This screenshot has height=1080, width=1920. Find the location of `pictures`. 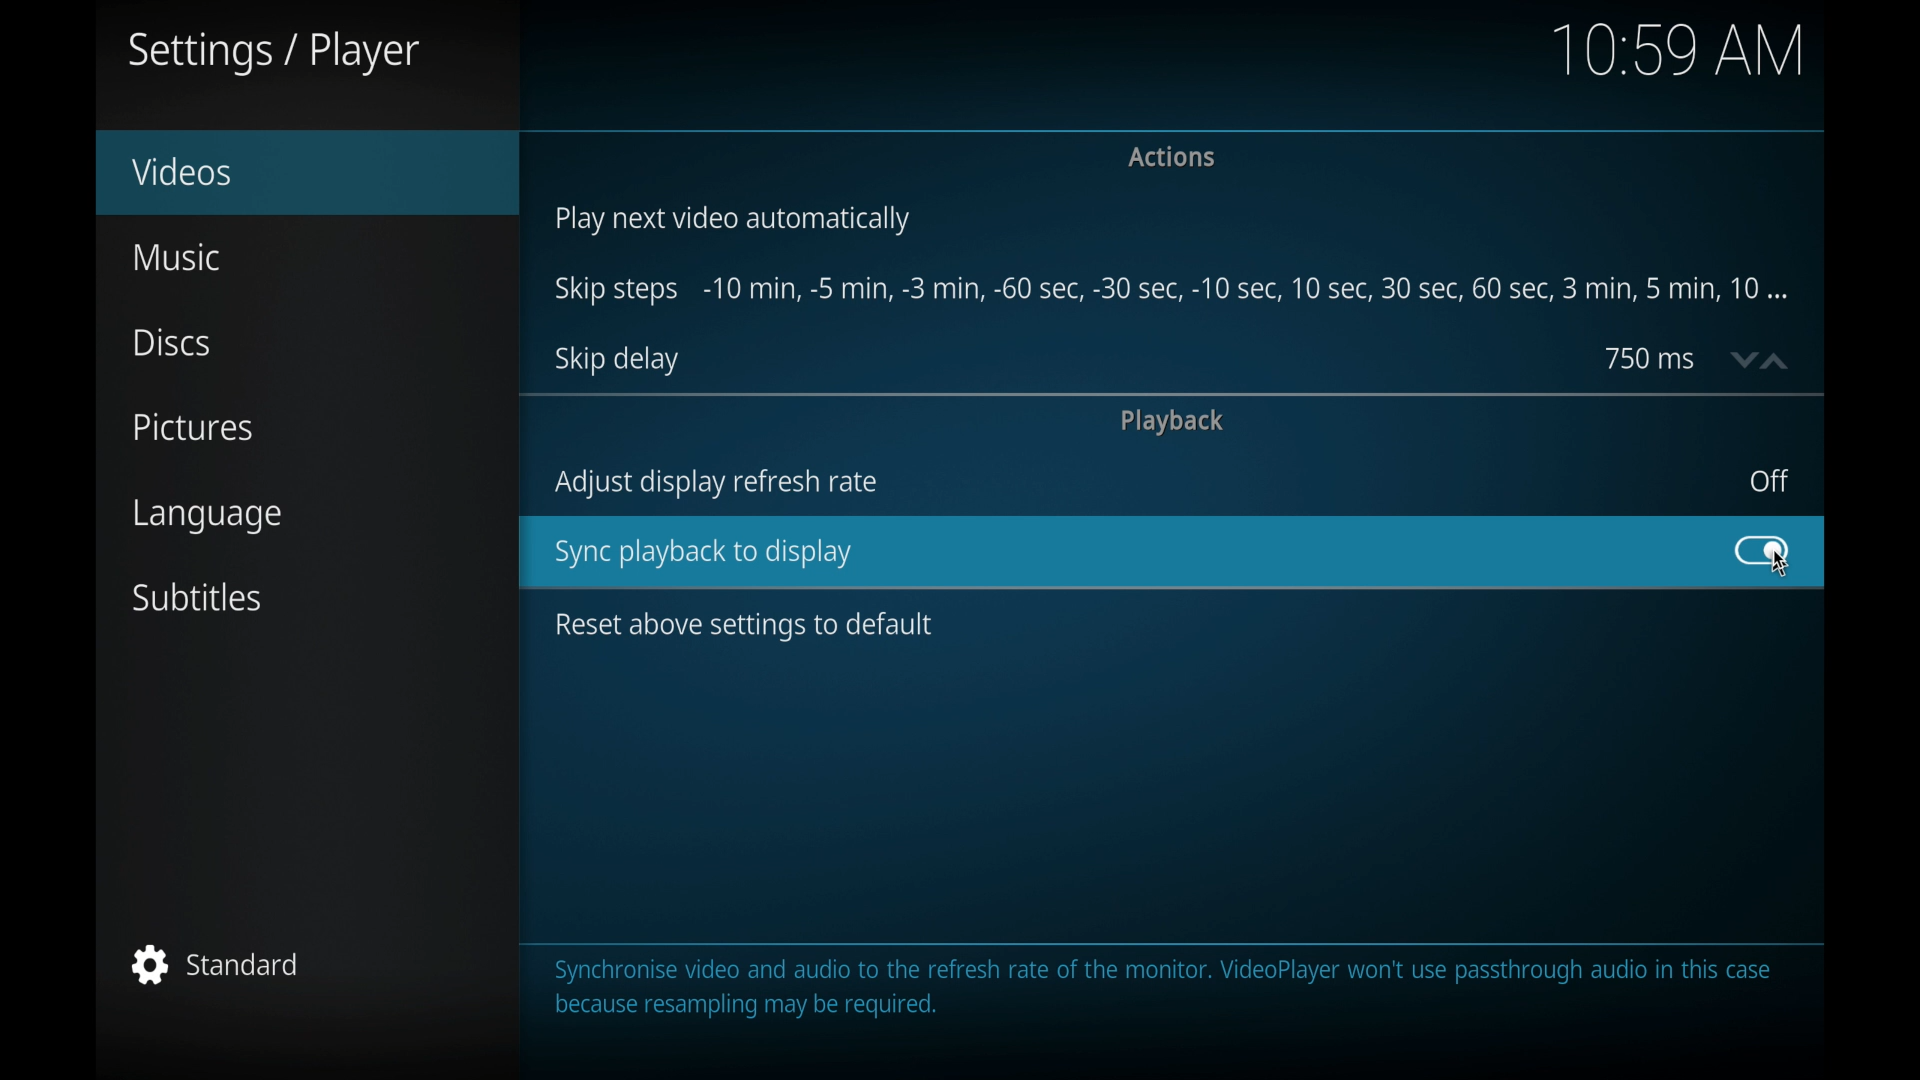

pictures is located at coordinates (193, 429).